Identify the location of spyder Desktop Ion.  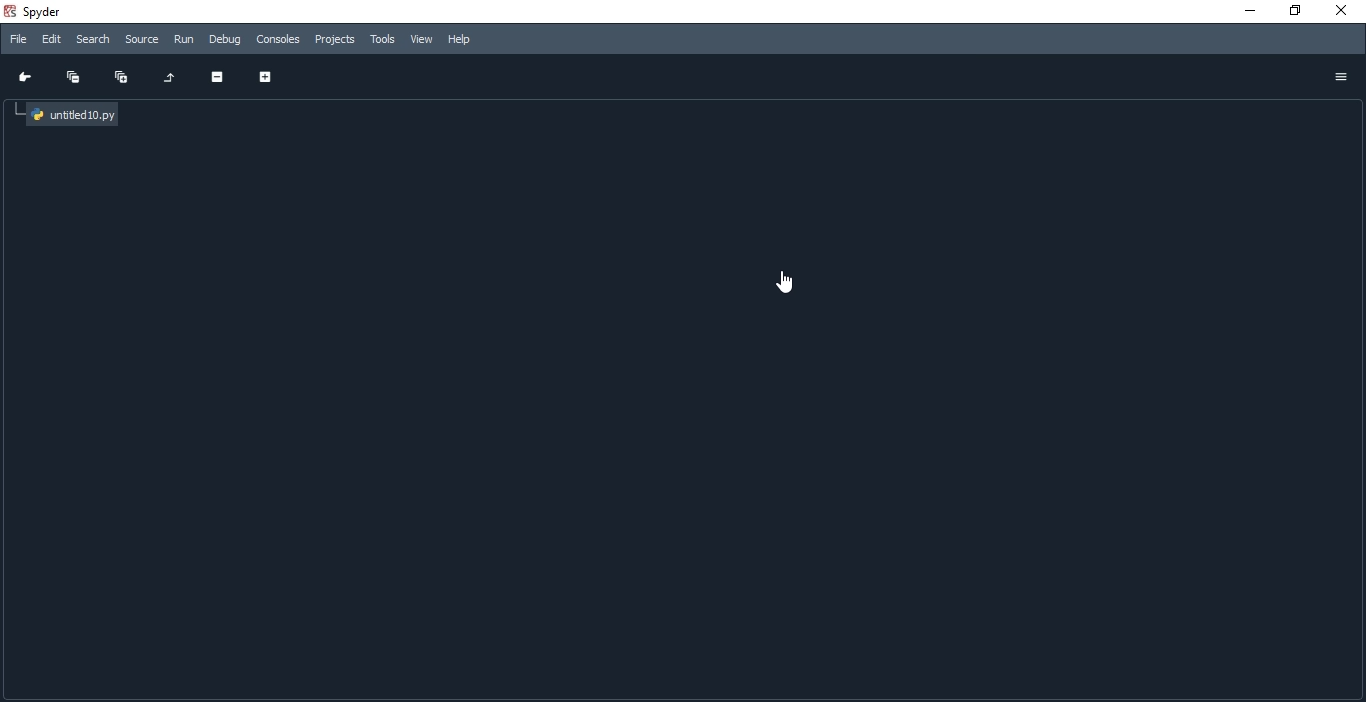
(36, 10).